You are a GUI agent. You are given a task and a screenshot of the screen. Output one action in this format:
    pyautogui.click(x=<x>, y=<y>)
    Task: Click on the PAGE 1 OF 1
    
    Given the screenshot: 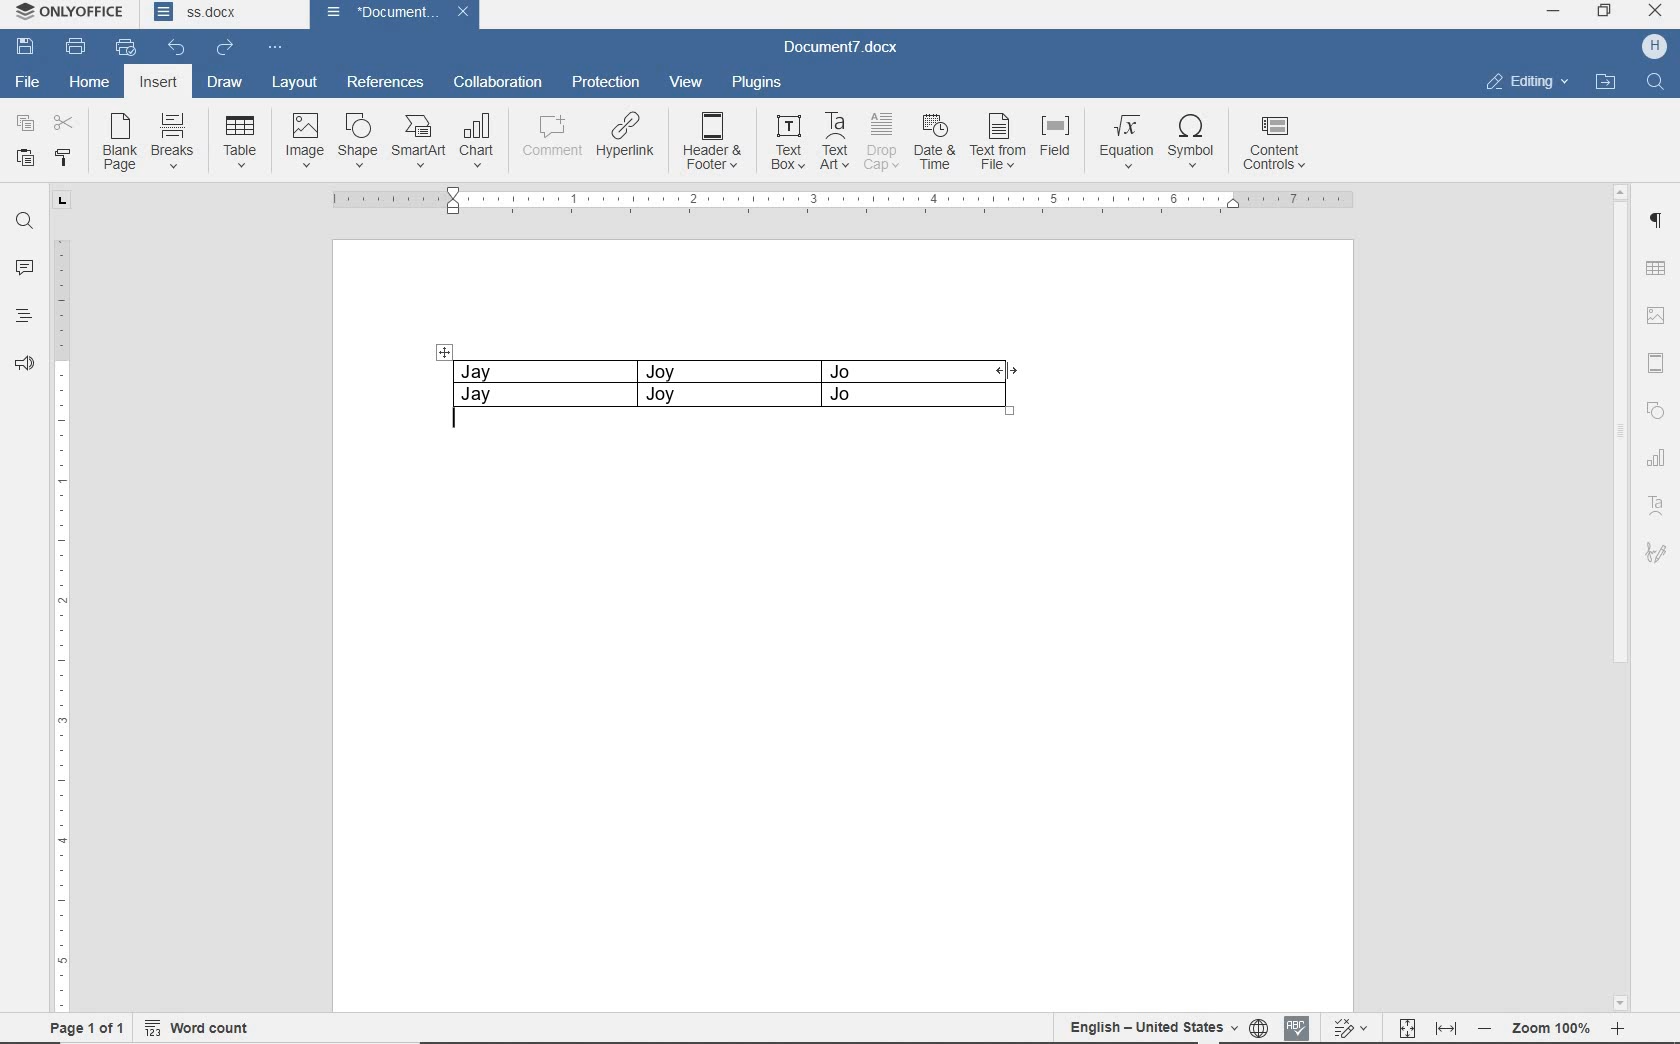 What is the action you would take?
    pyautogui.click(x=87, y=1027)
    